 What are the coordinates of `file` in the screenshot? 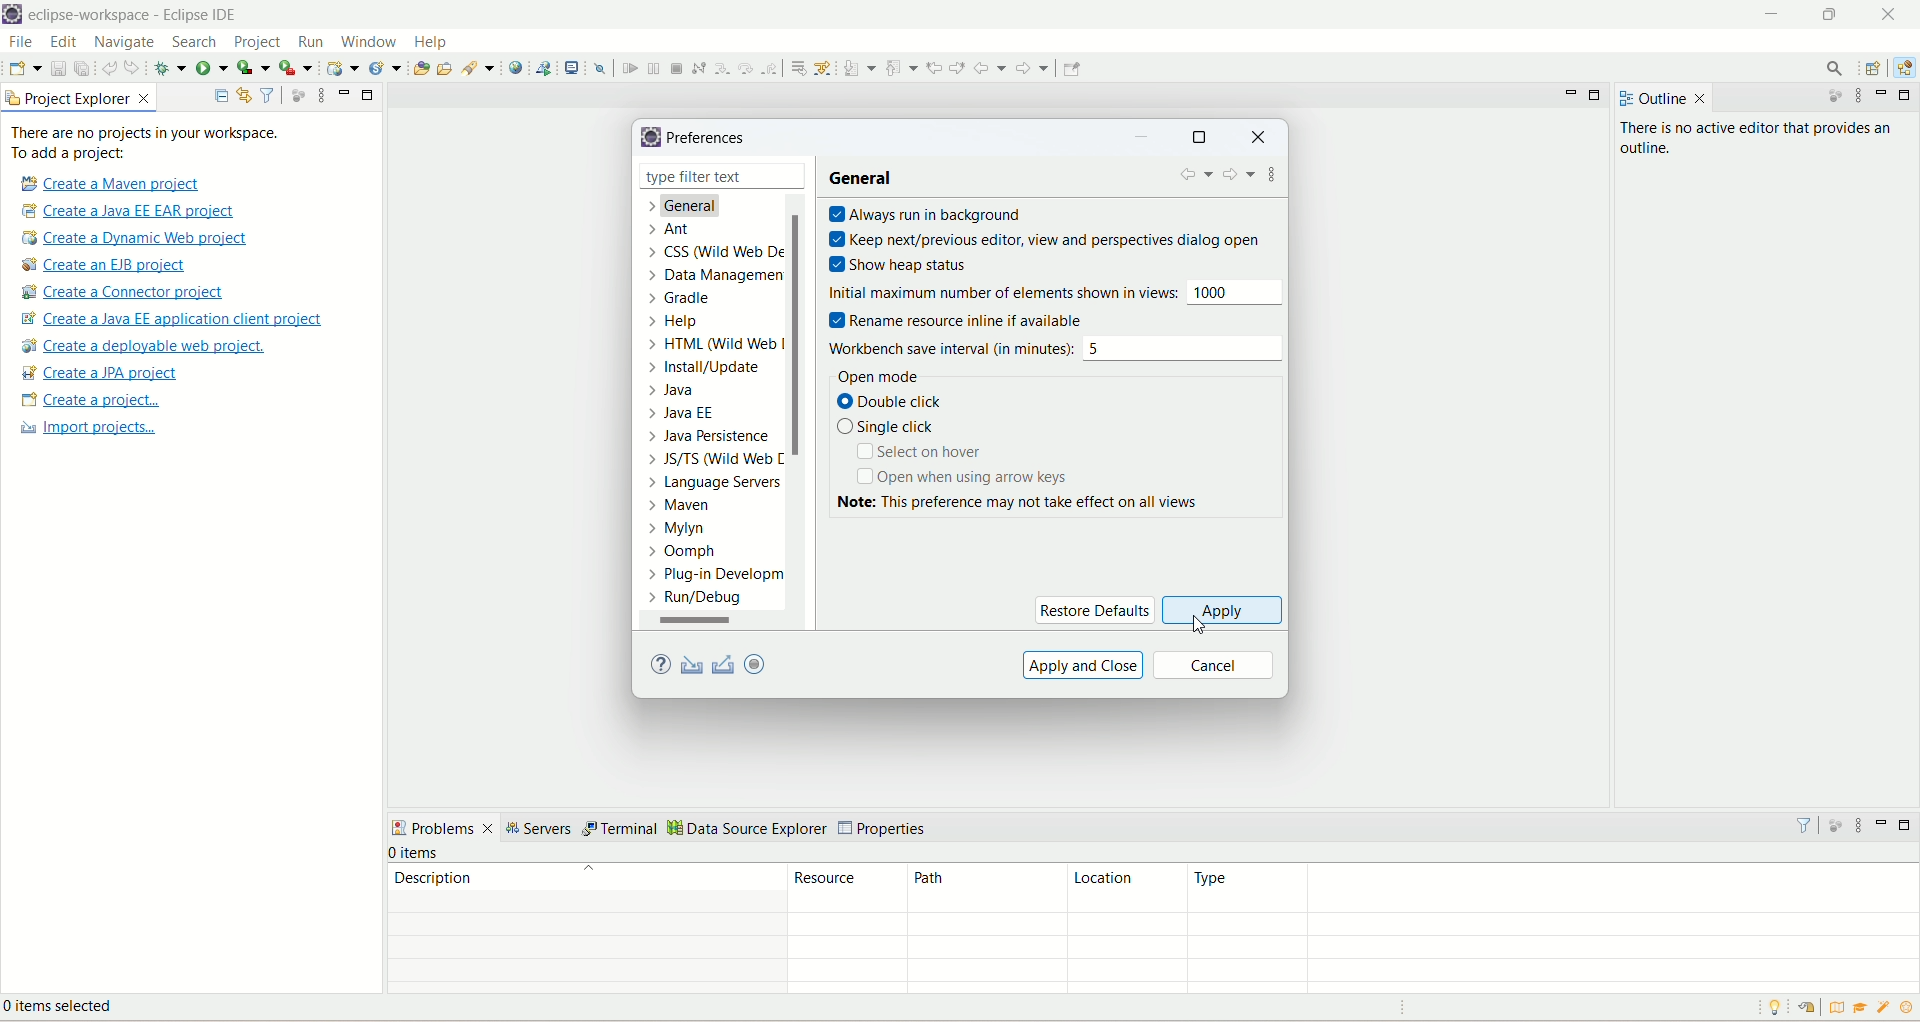 It's located at (20, 41).